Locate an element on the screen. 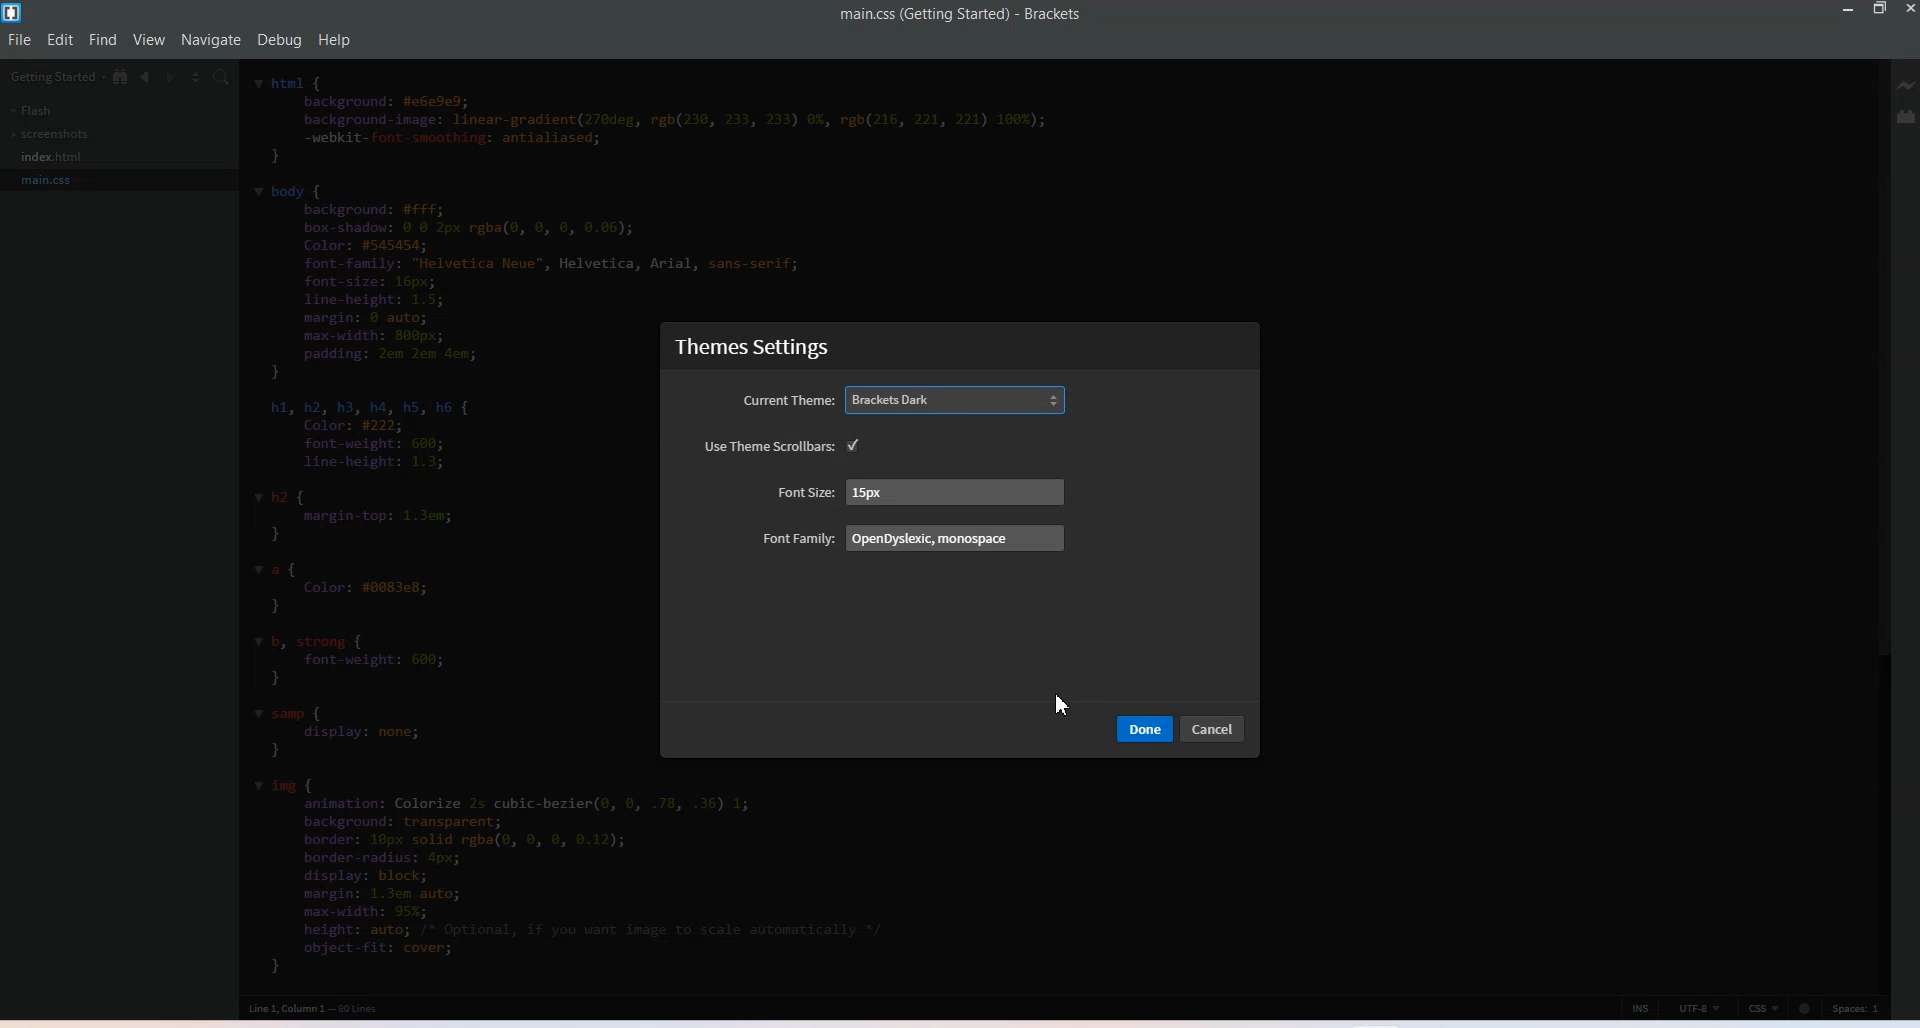 This screenshot has height=1028, width=1920. Debug is located at coordinates (279, 41).